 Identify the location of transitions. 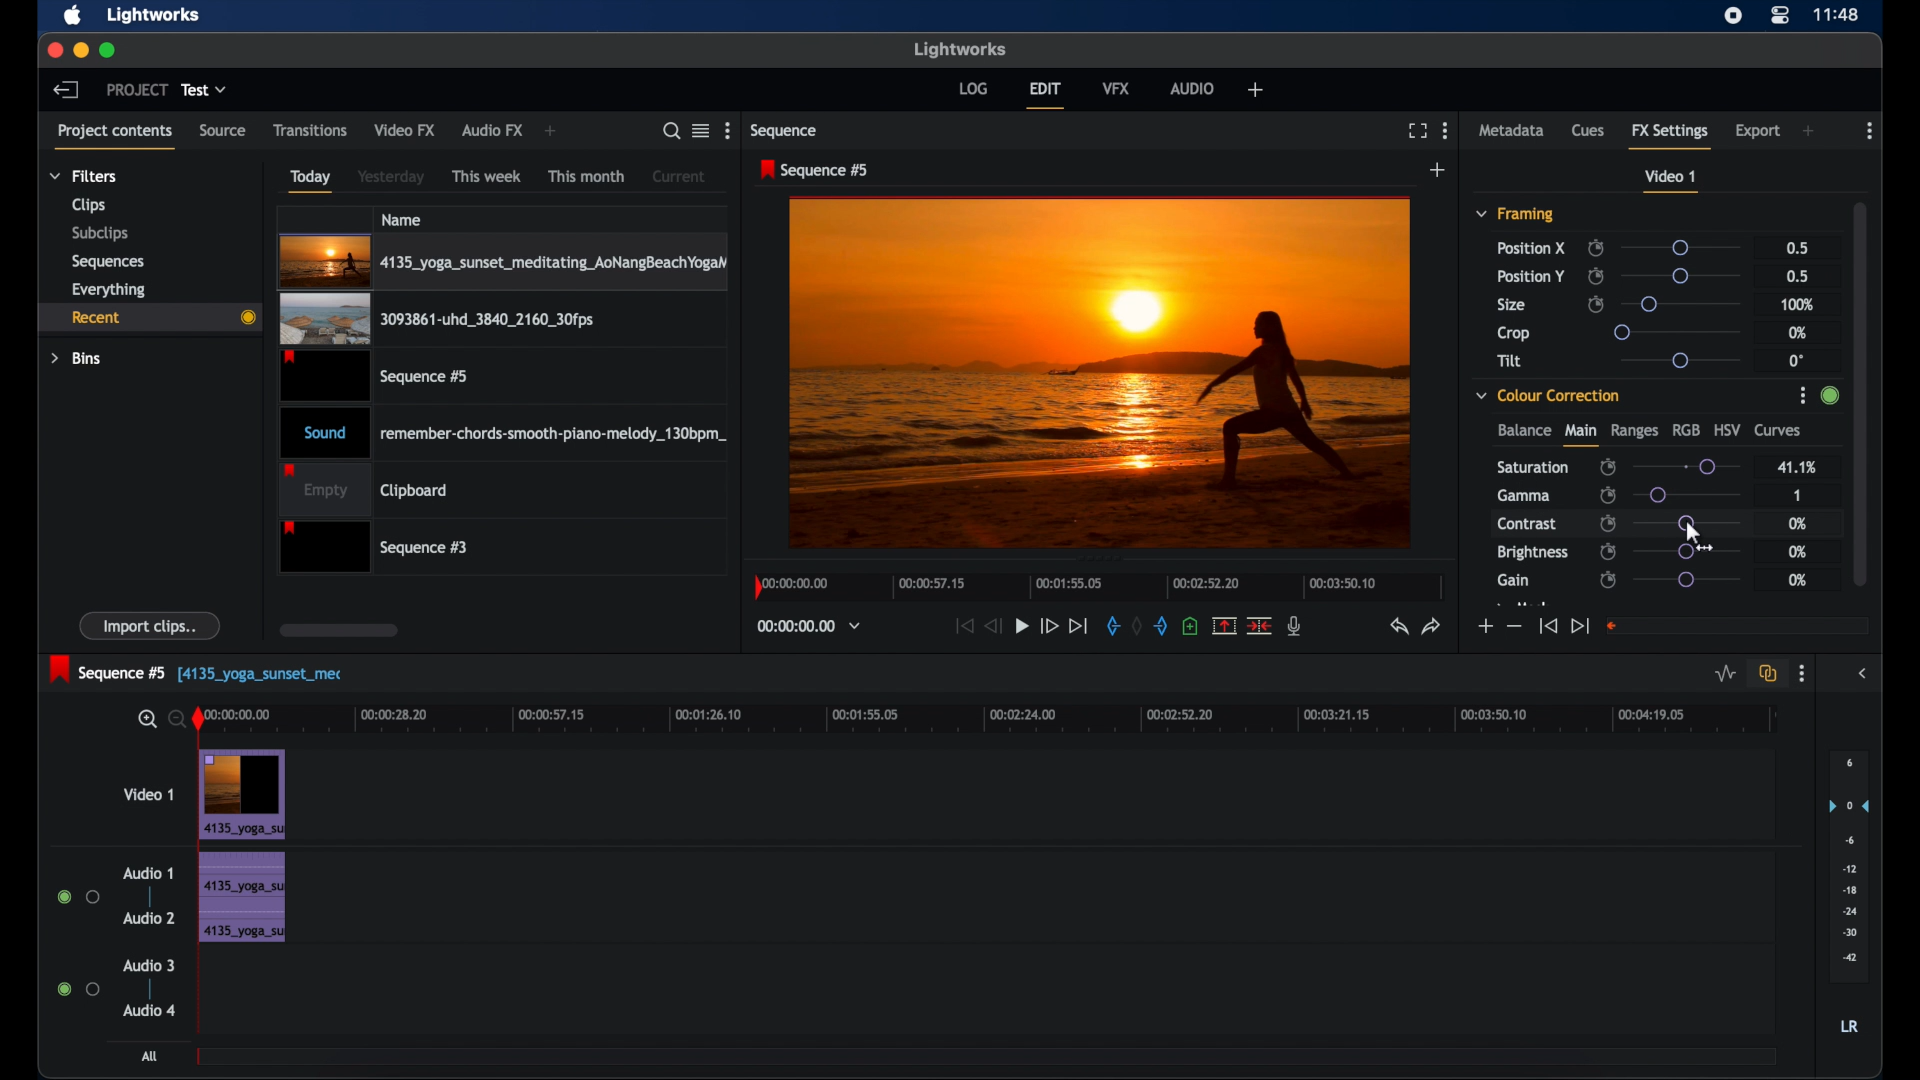
(310, 129).